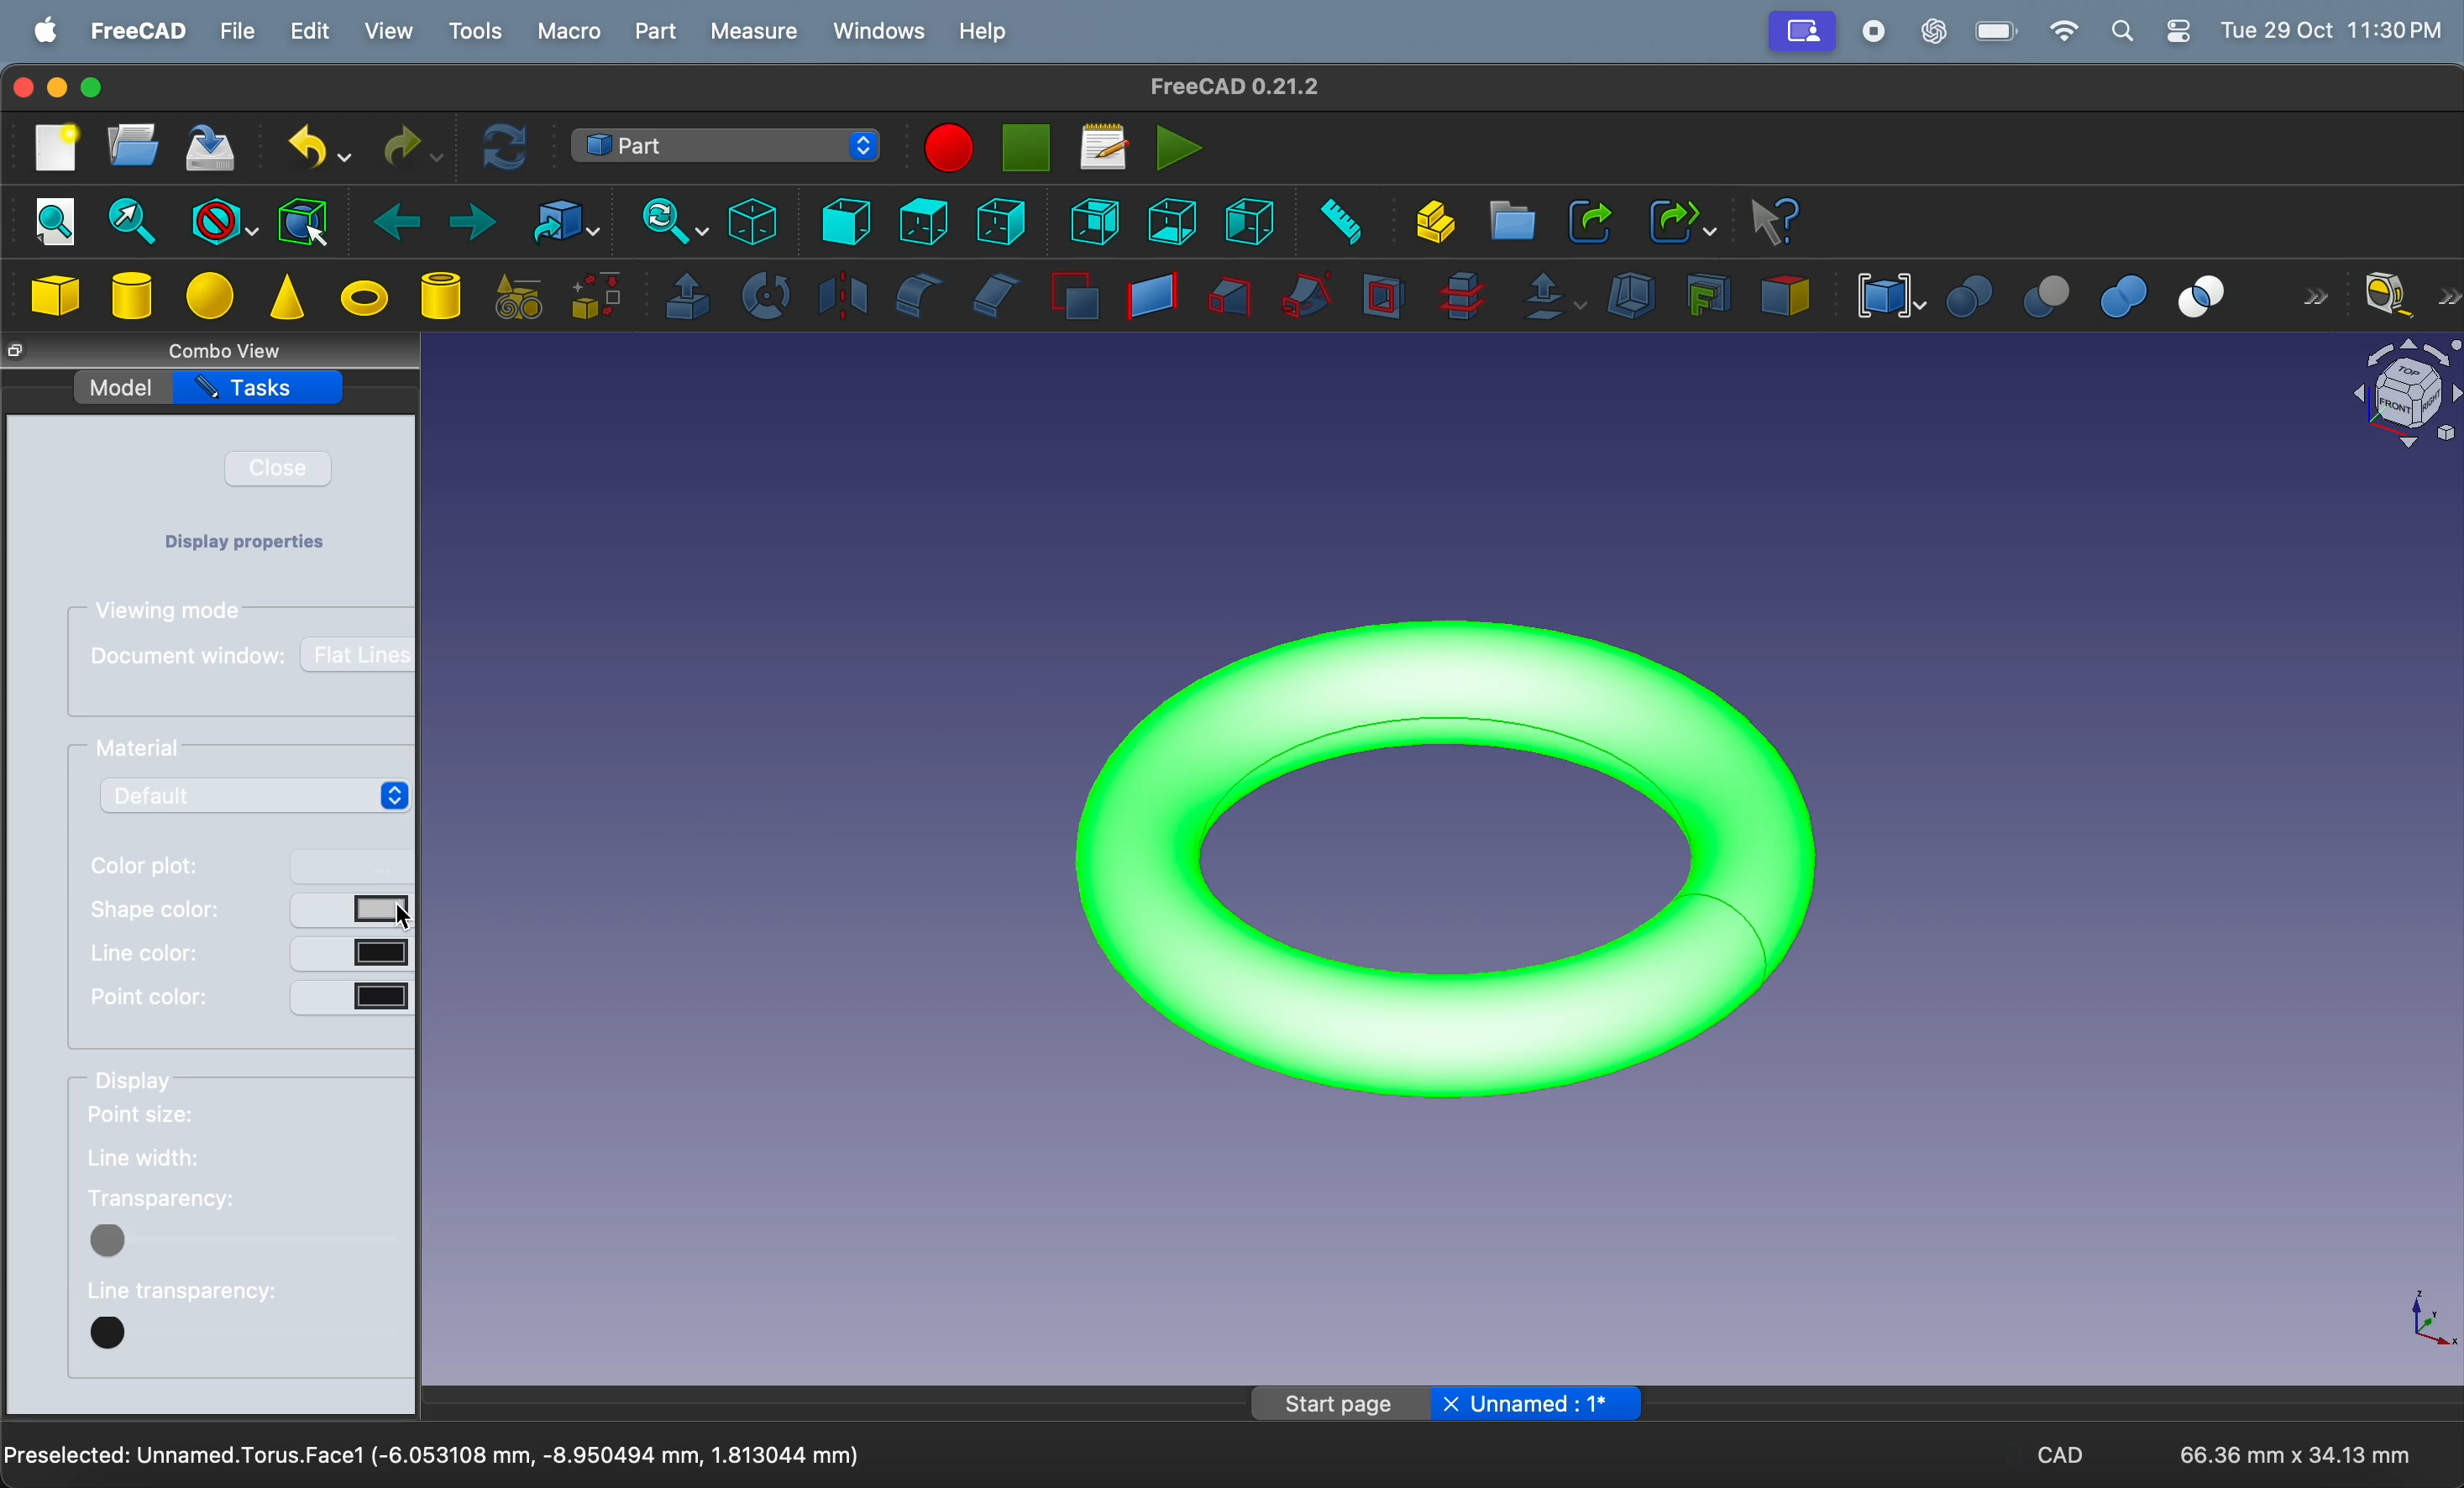 Image resolution: width=2464 pixels, height=1488 pixels. Describe the element at coordinates (318, 148) in the screenshot. I see `undo` at that location.